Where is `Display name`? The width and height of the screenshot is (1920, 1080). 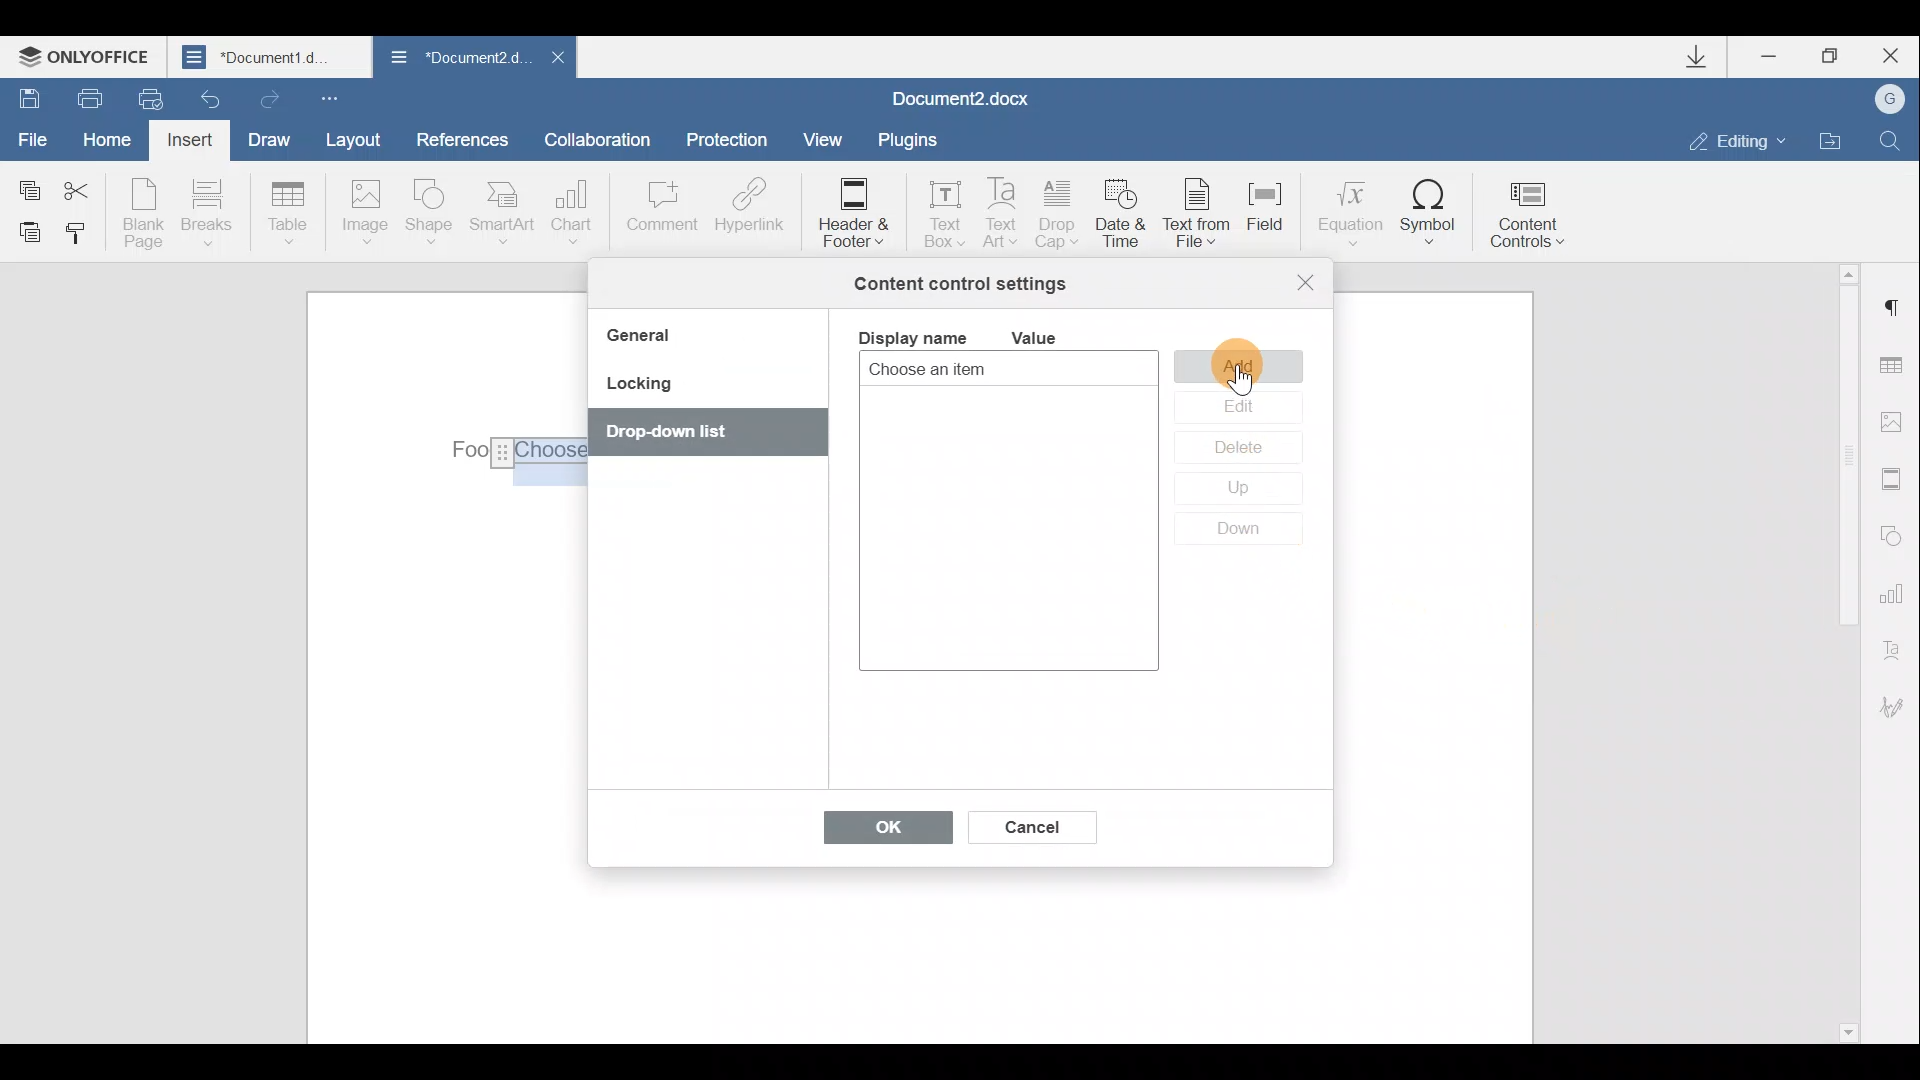 Display name is located at coordinates (911, 336).